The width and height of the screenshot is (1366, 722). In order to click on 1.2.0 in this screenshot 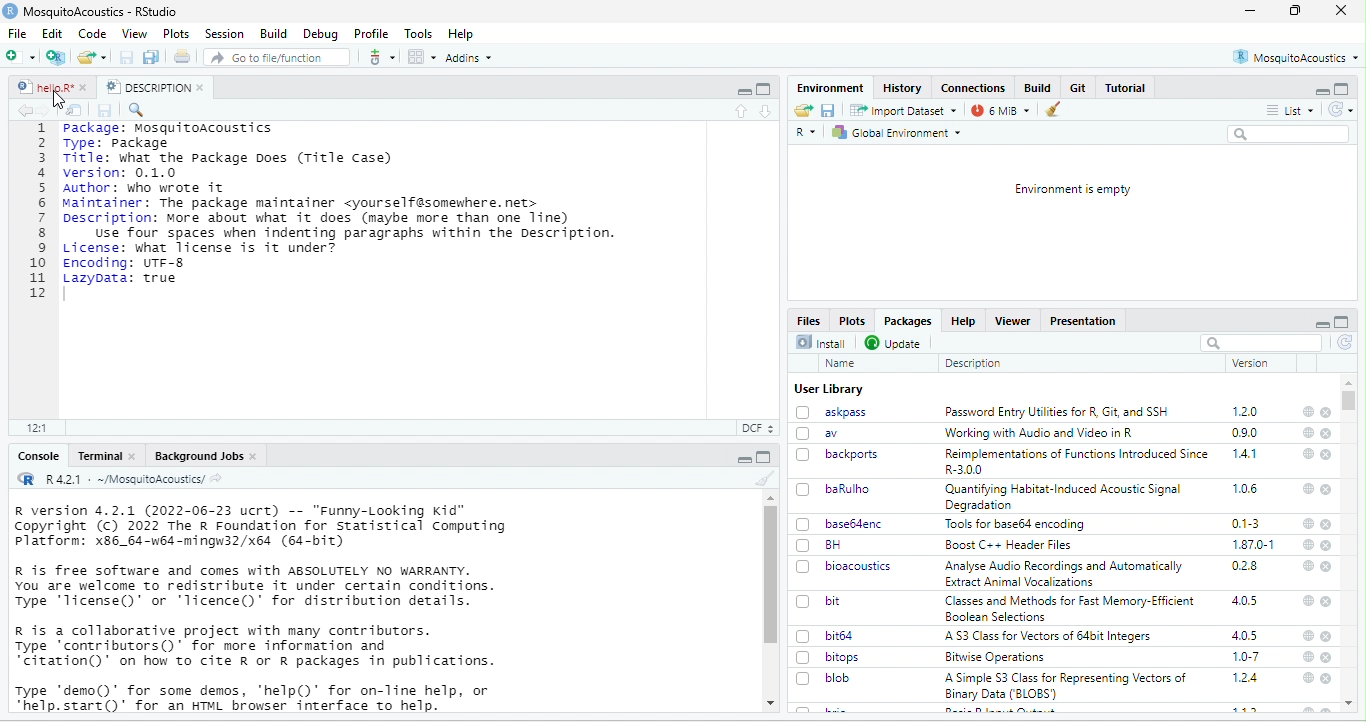, I will do `click(1246, 411)`.